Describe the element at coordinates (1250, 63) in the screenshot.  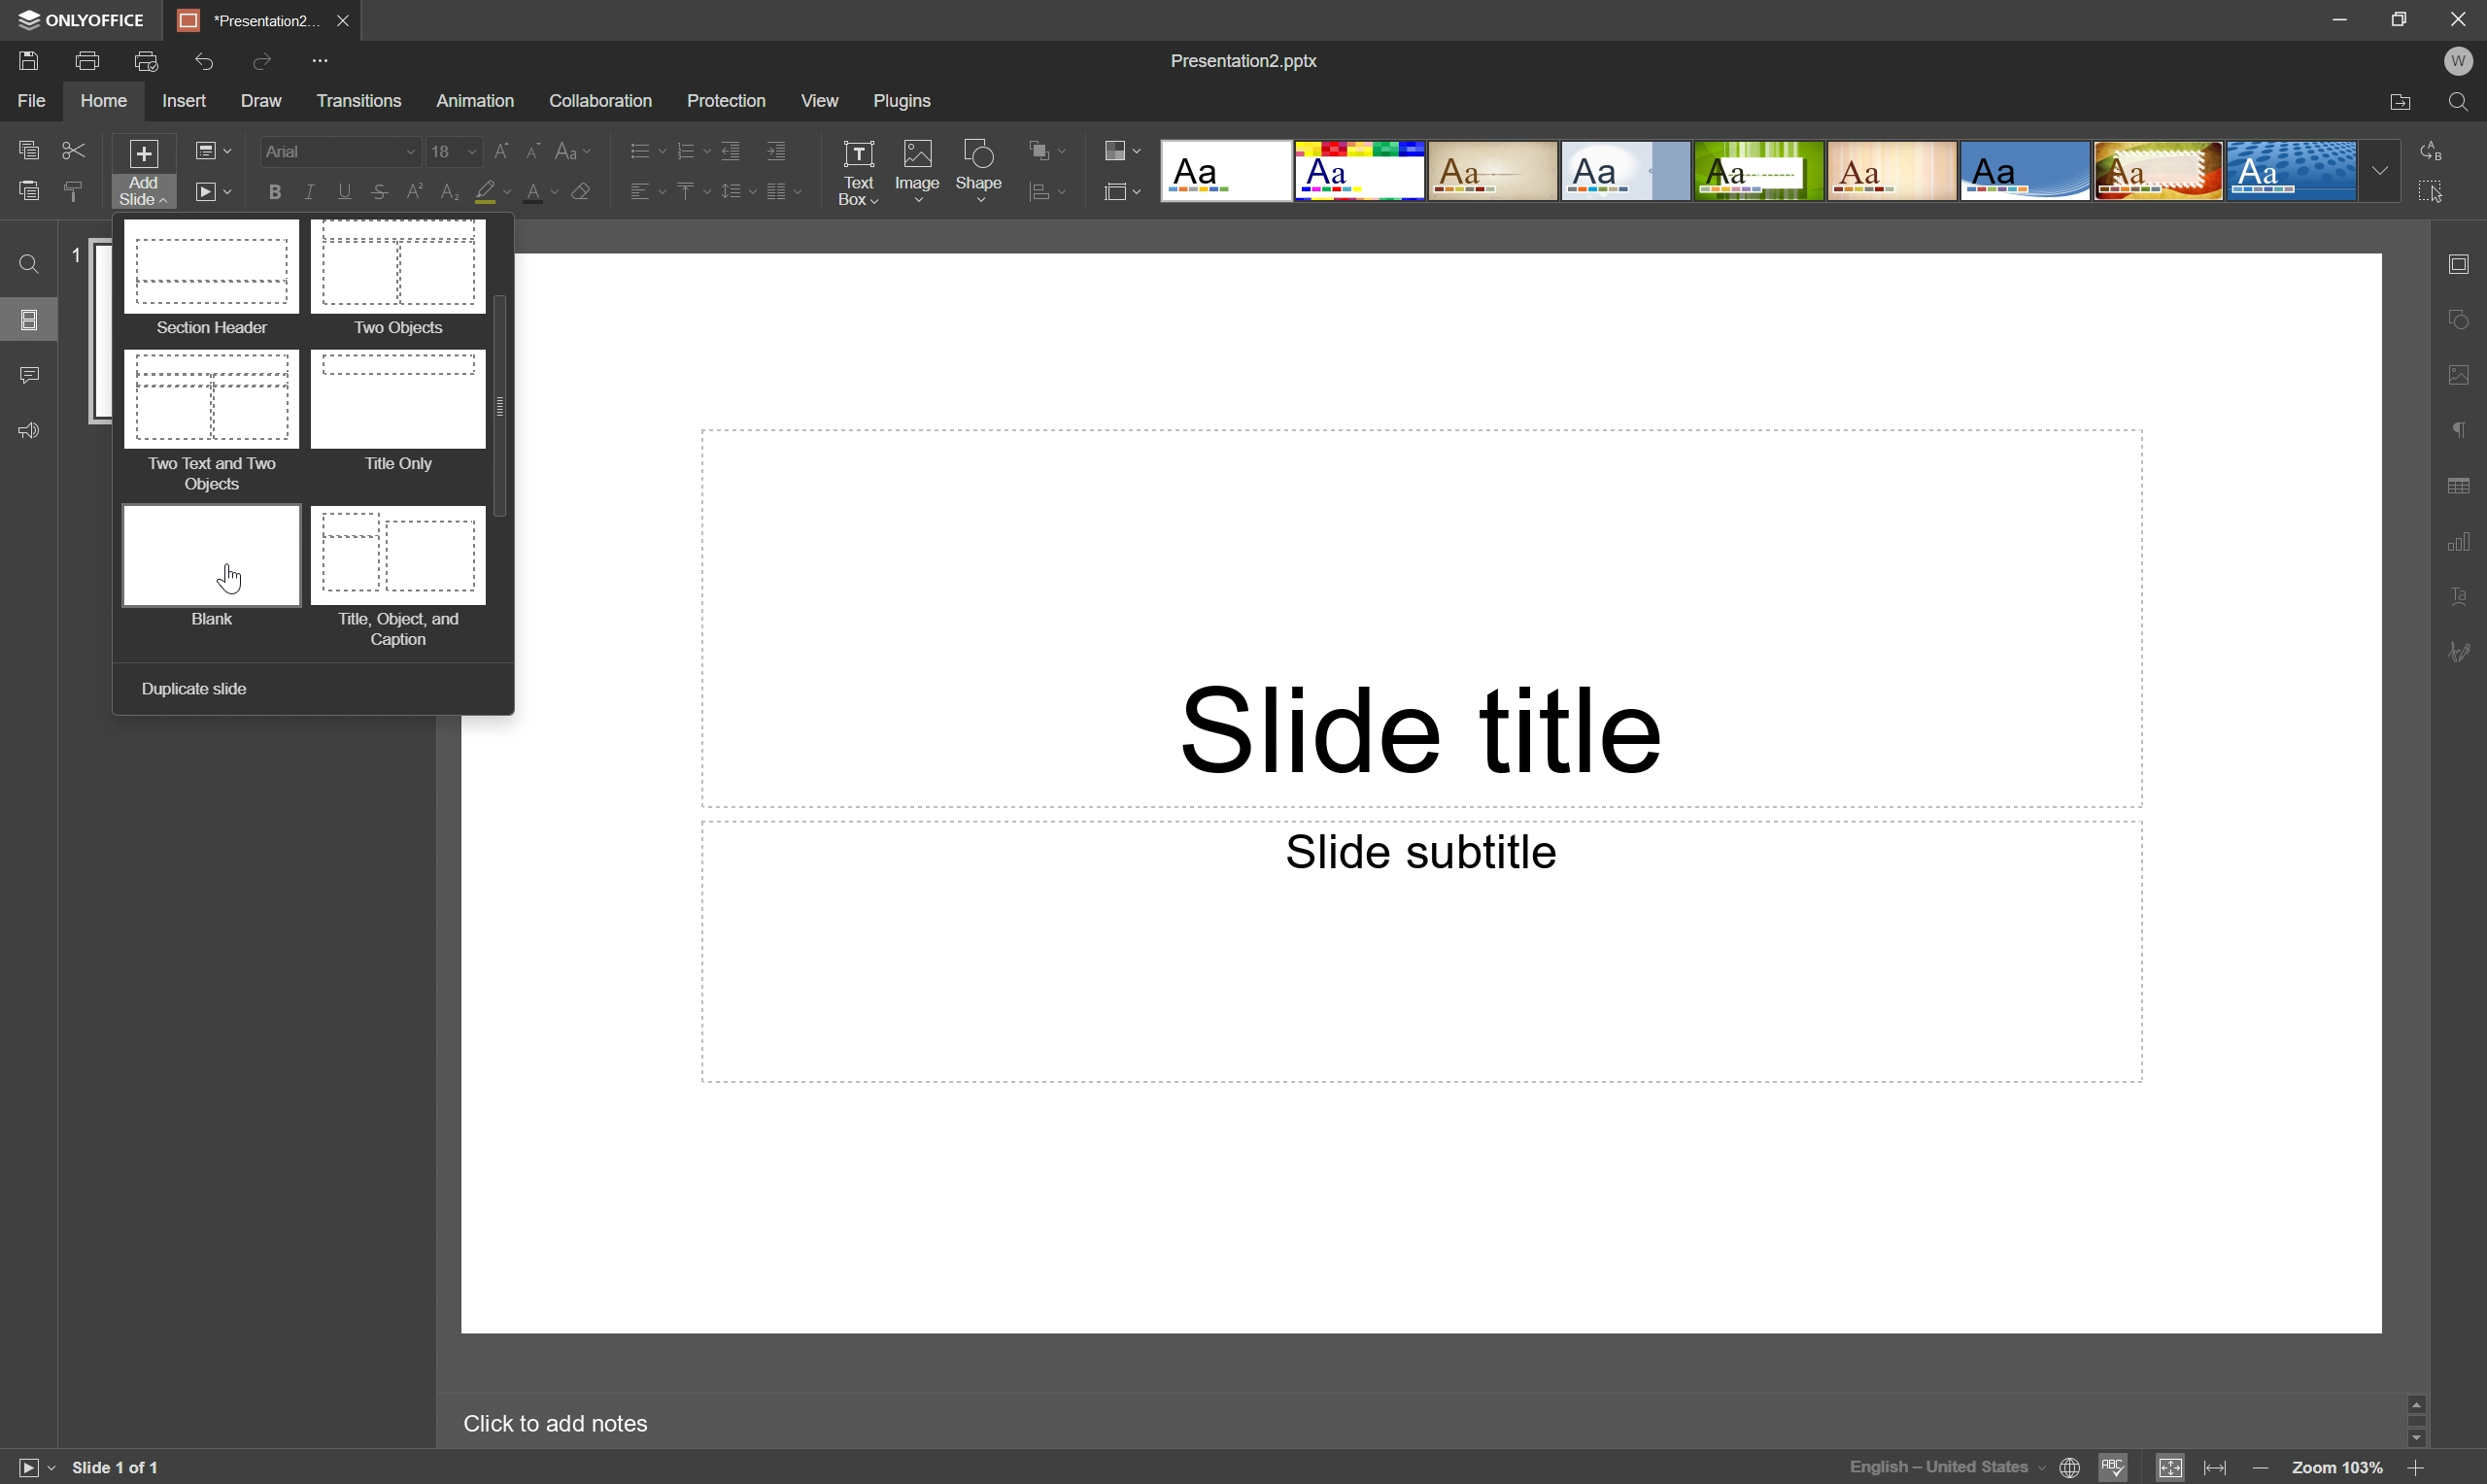
I see `Presentation2.pptx` at that location.